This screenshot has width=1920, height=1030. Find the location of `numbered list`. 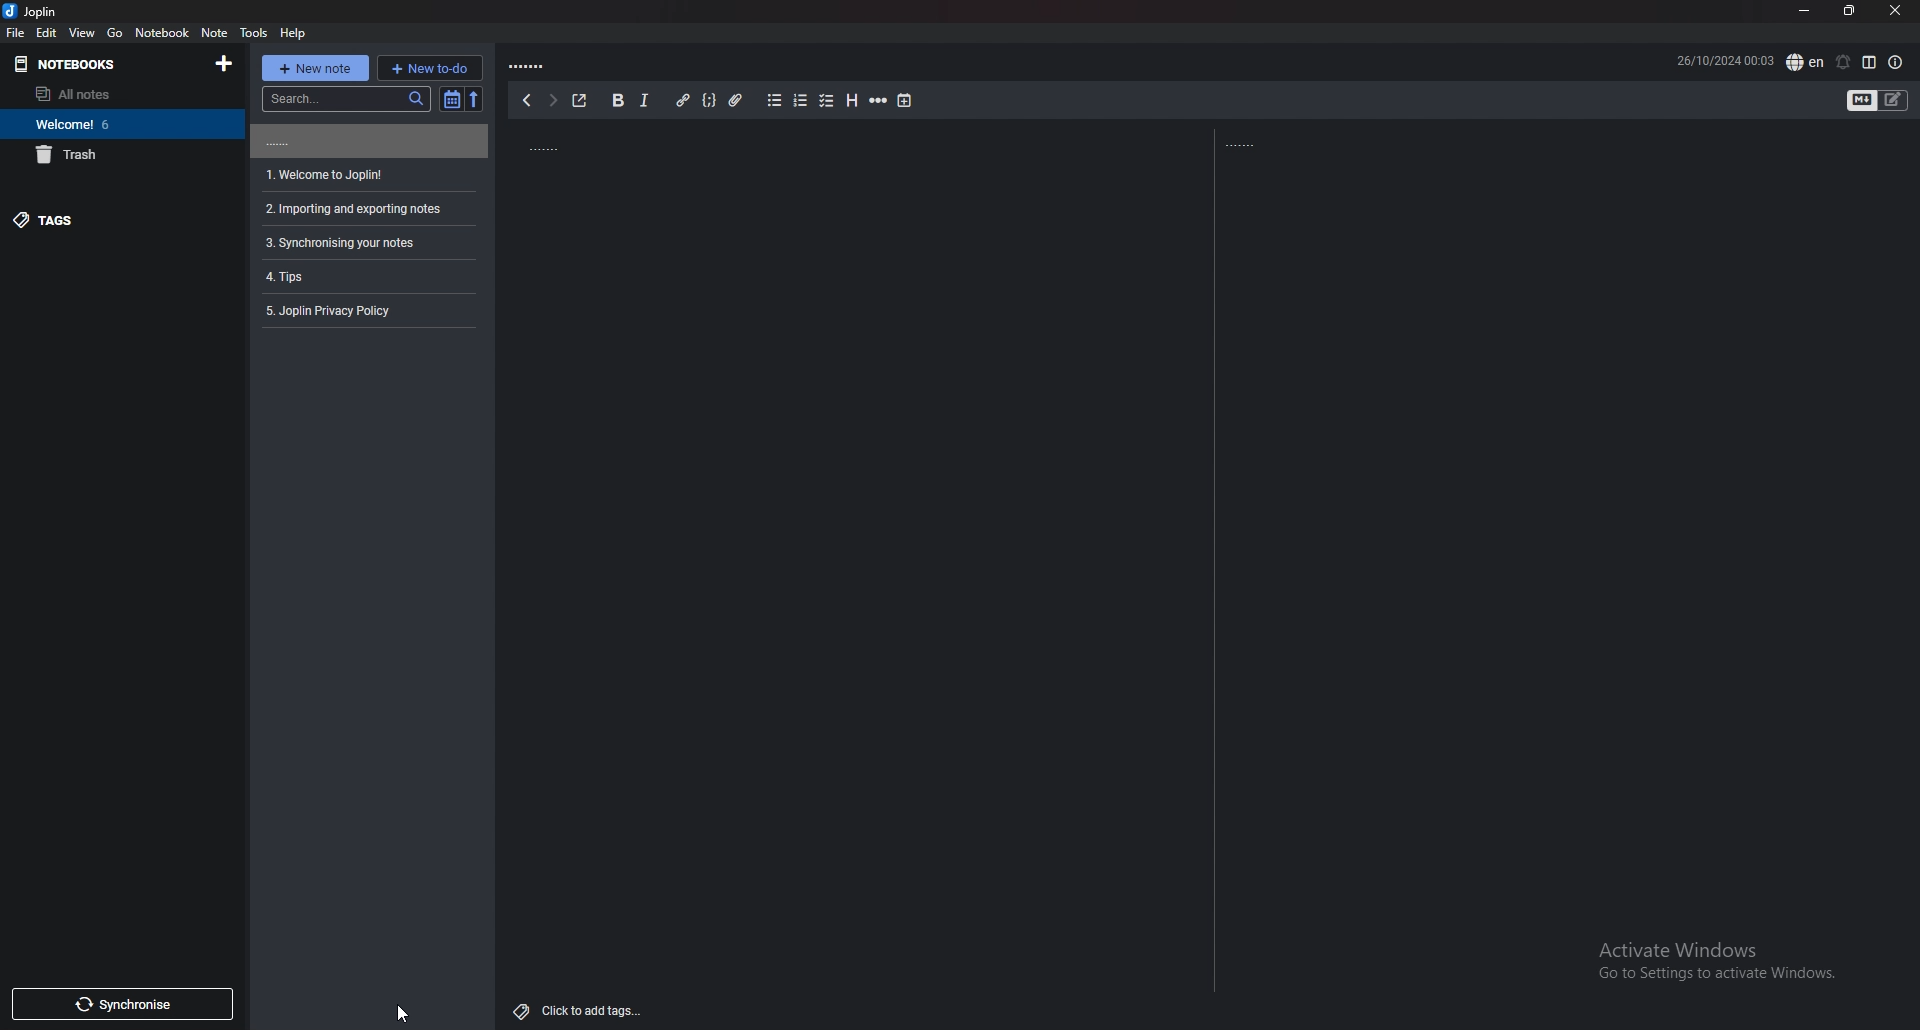

numbered list is located at coordinates (802, 100).